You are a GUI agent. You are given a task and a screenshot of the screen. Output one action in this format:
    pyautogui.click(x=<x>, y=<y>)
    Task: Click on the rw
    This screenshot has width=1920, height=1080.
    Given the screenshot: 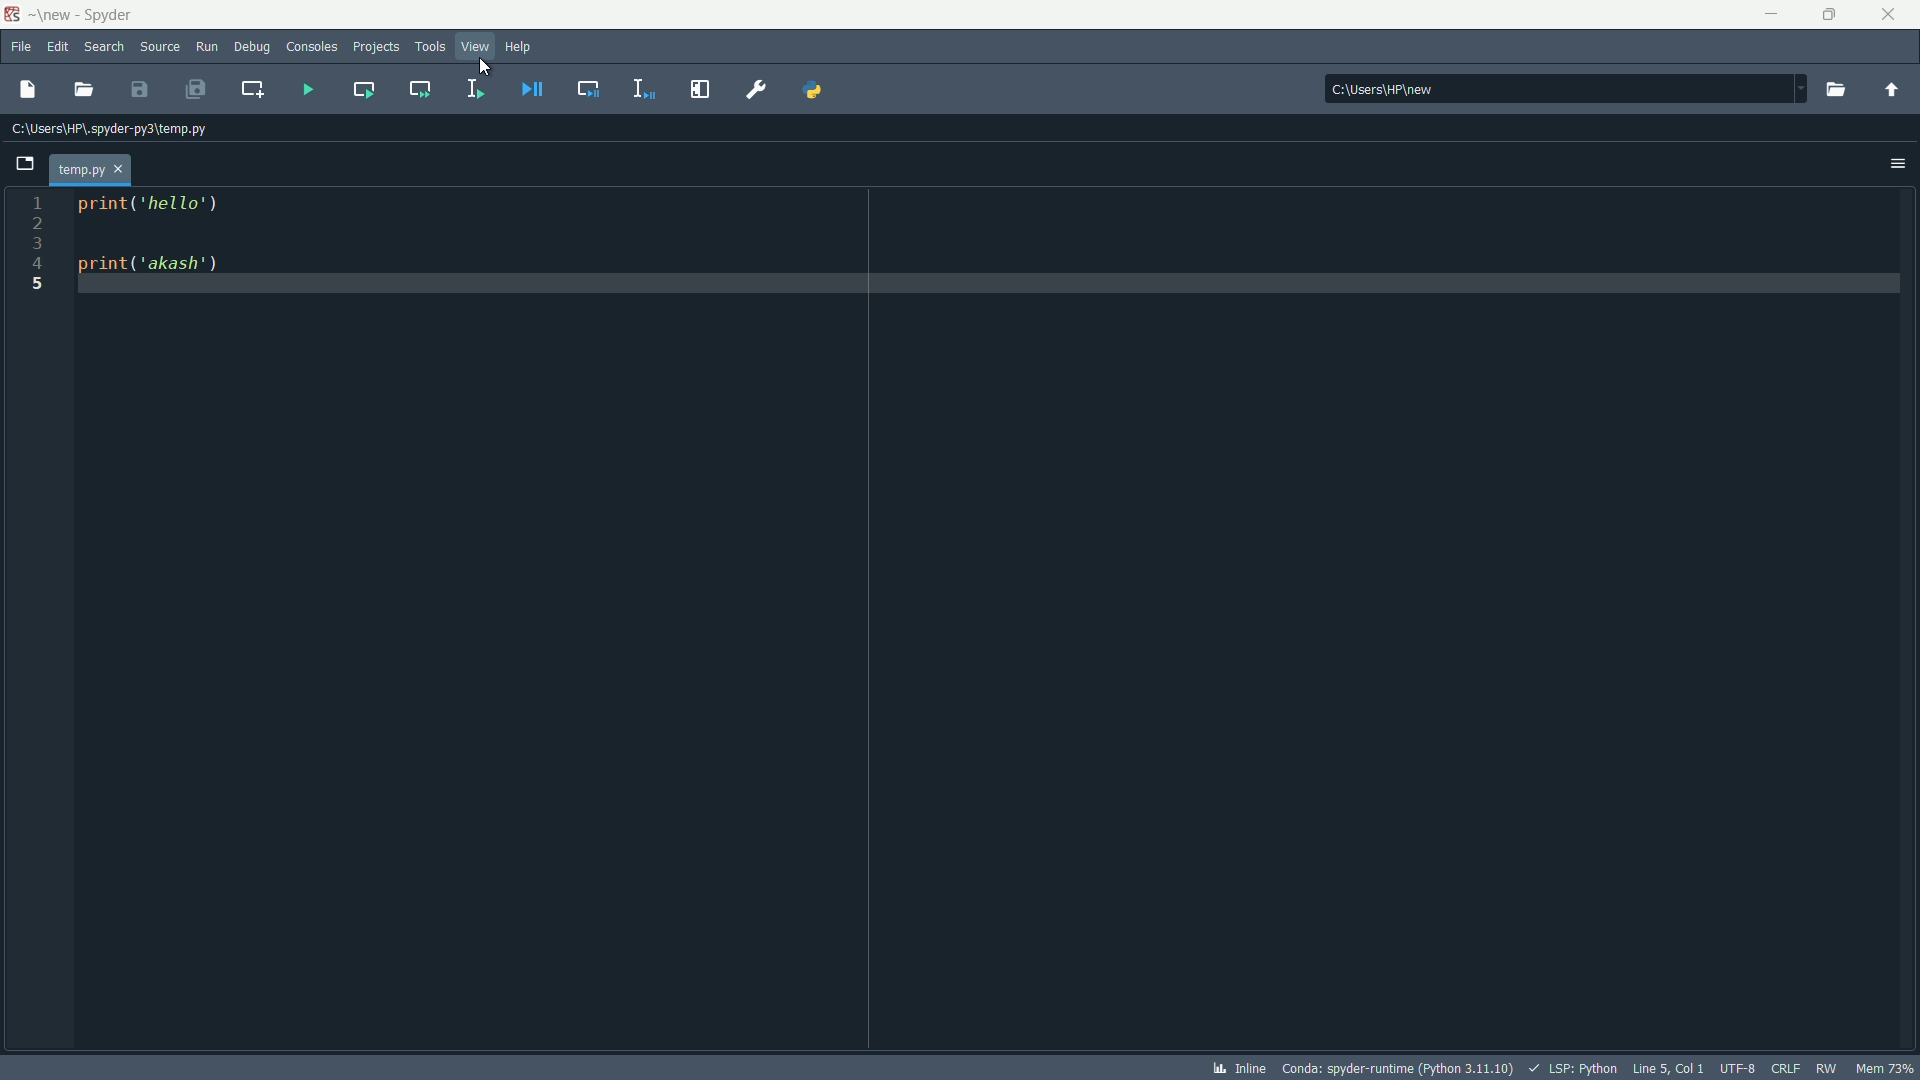 What is the action you would take?
    pyautogui.click(x=1826, y=1068)
    